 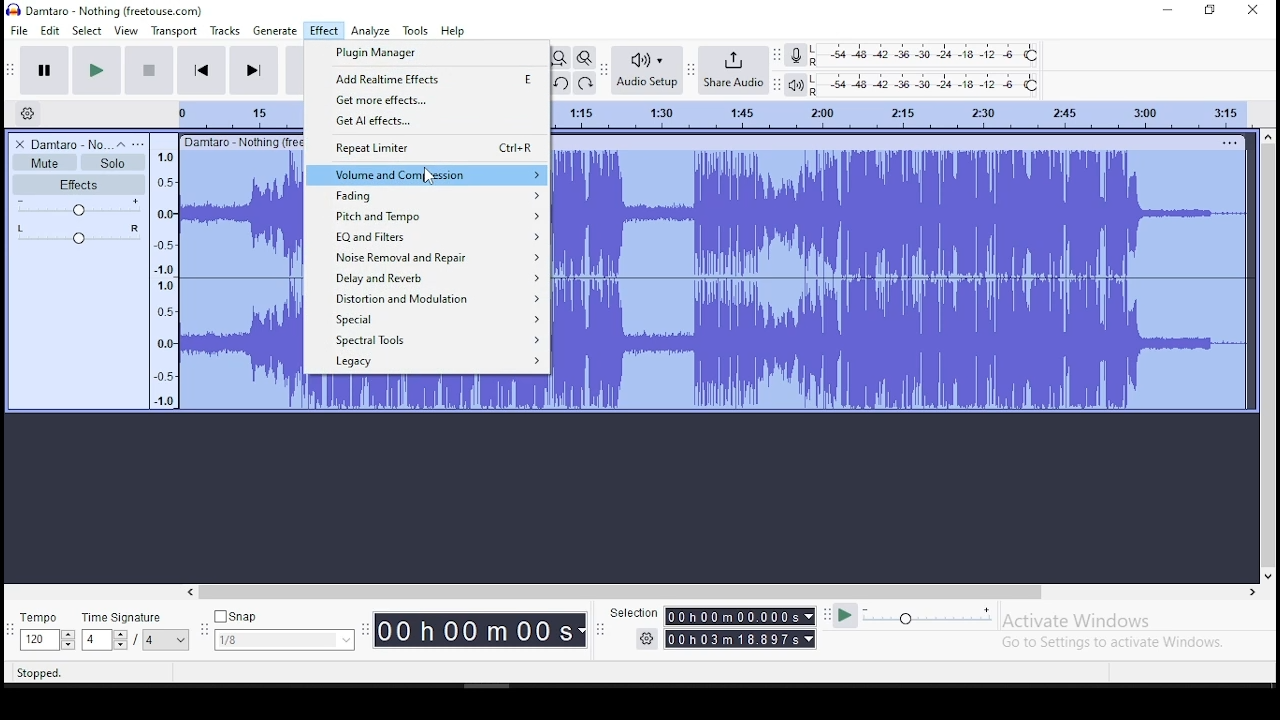 I want to click on analyze, so click(x=370, y=31).